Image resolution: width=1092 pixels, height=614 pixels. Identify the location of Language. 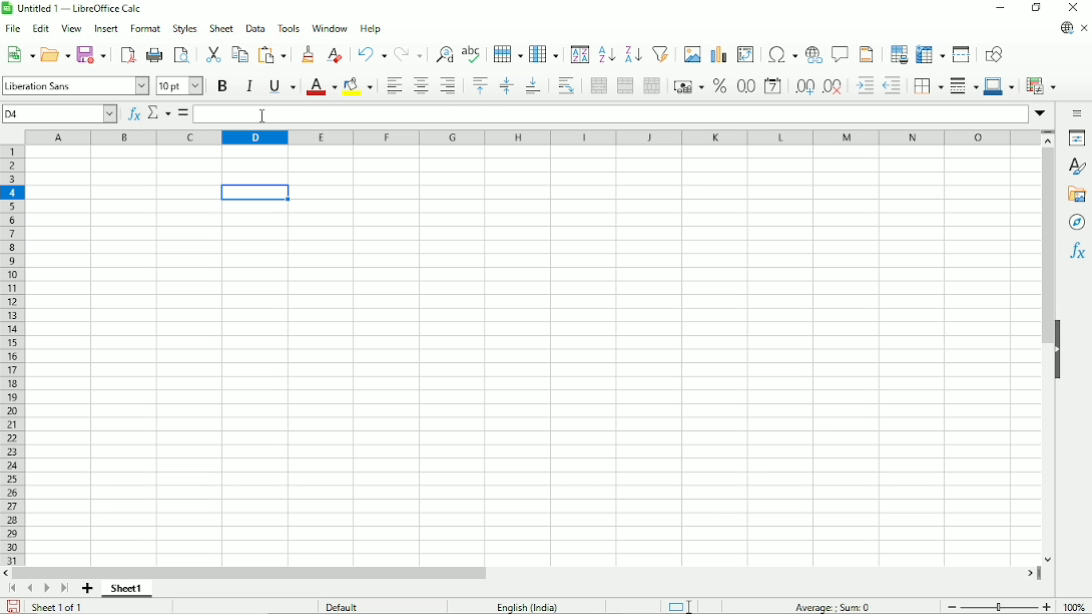
(528, 606).